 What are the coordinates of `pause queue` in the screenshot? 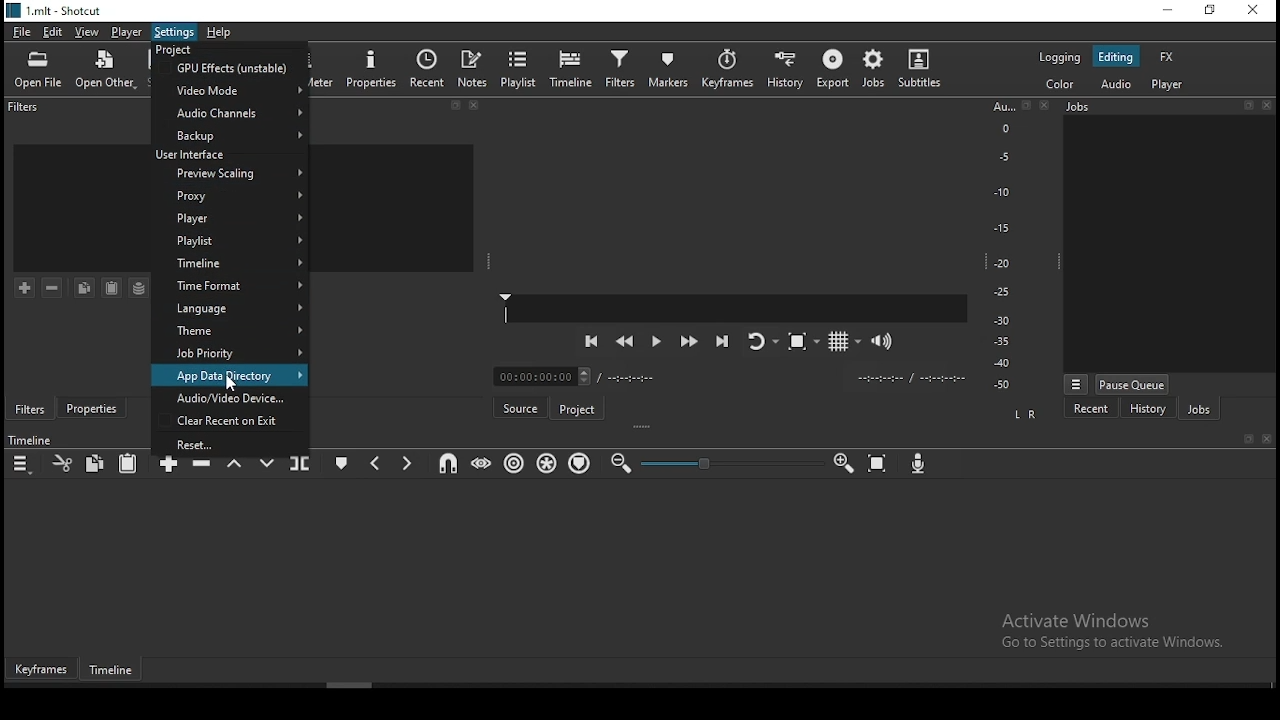 It's located at (1134, 384).